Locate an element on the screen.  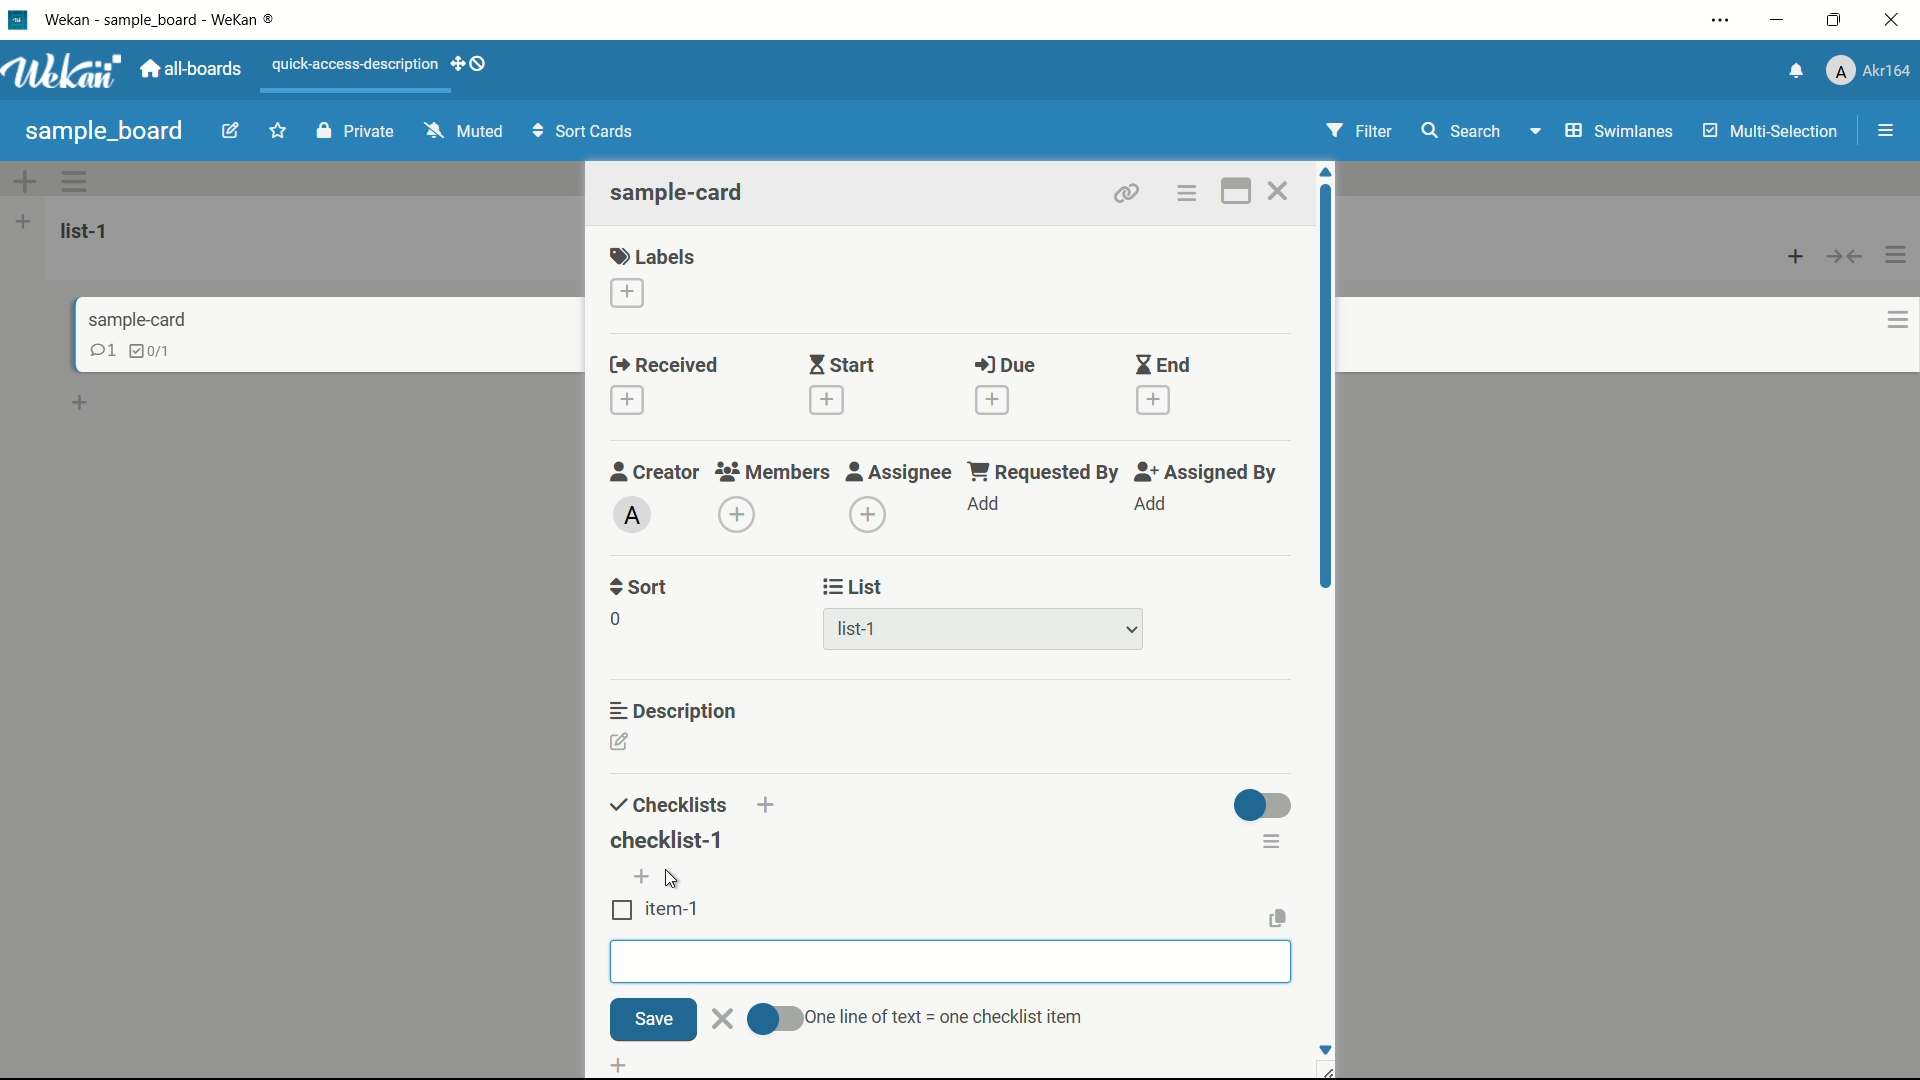
cursor is located at coordinates (673, 880).